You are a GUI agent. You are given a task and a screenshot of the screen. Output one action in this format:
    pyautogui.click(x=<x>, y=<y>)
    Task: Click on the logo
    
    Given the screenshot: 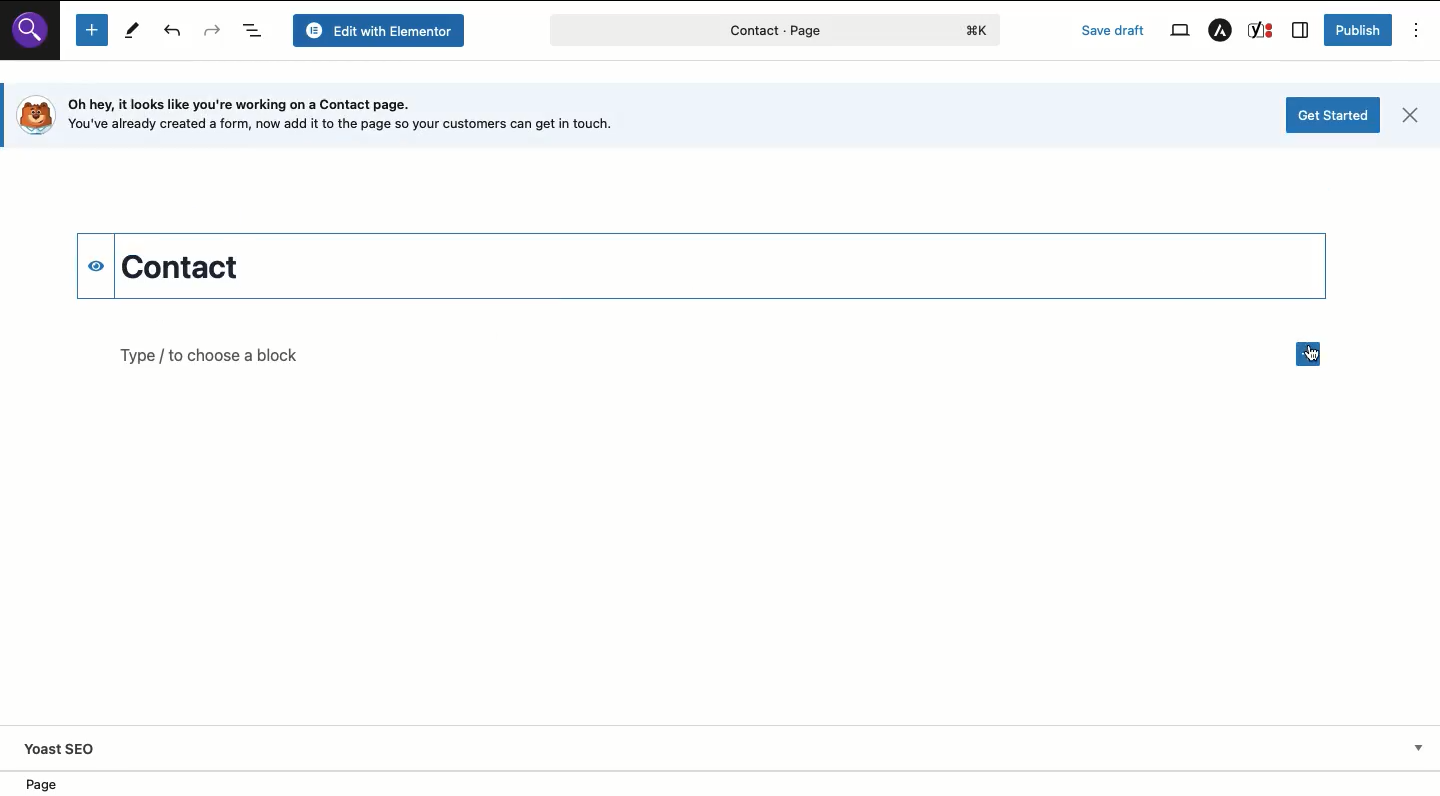 What is the action you would take?
    pyautogui.click(x=33, y=115)
    